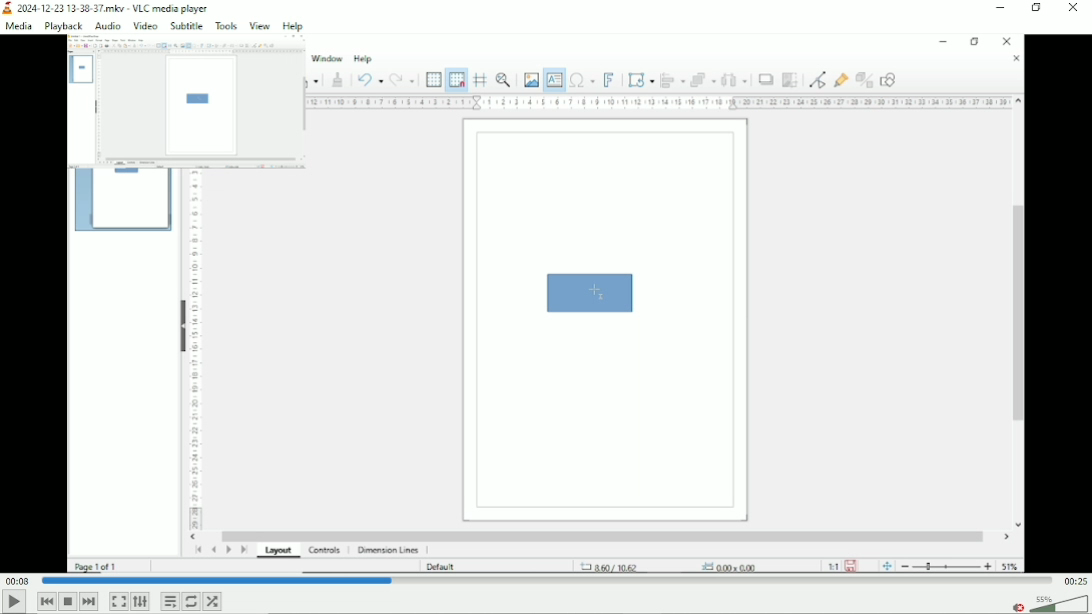 Image resolution: width=1092 pixels, height=614 pixels. What do you see at coordinates (69, 602) in the screenshot?
I see `Stop playback` at bounding box center [69, 602].